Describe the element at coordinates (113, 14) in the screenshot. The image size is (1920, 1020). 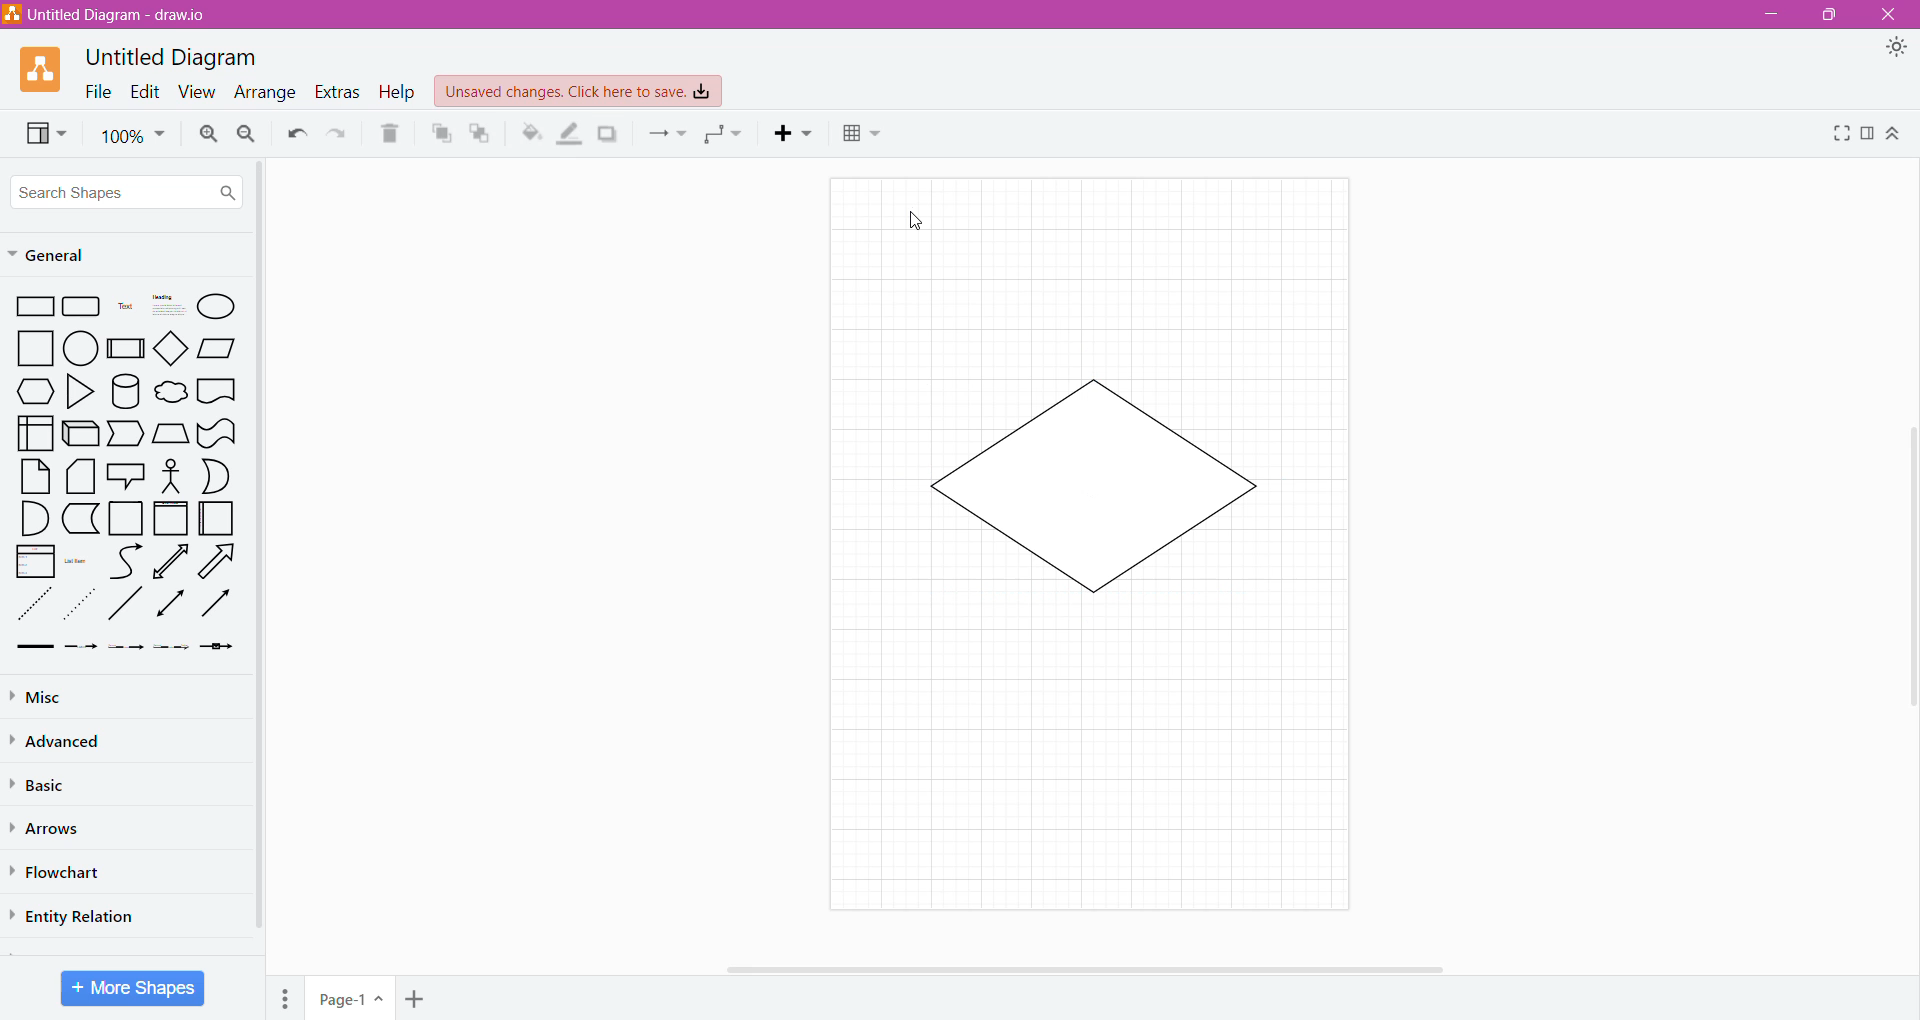
I see `Untitled Diagram - draw.io` at that location.